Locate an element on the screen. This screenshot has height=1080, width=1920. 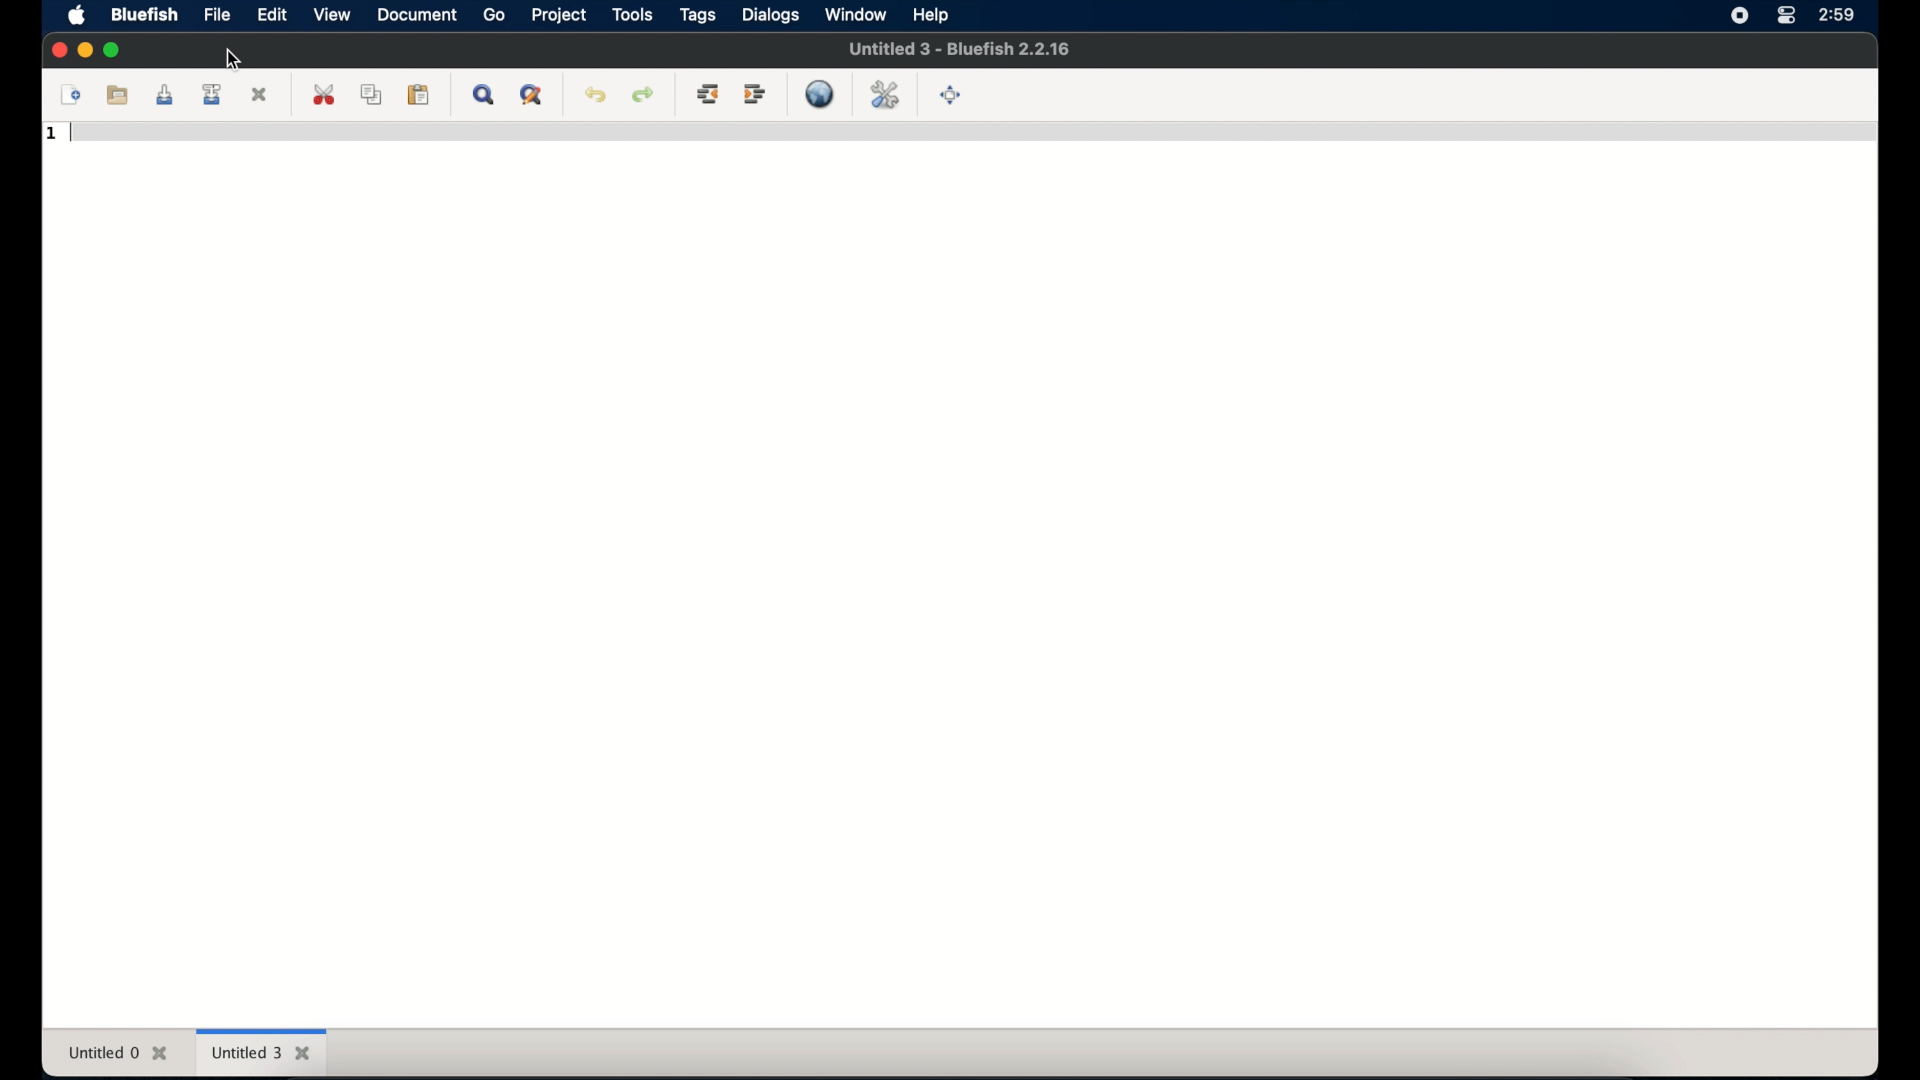
view is located at coordinates (332, 15).